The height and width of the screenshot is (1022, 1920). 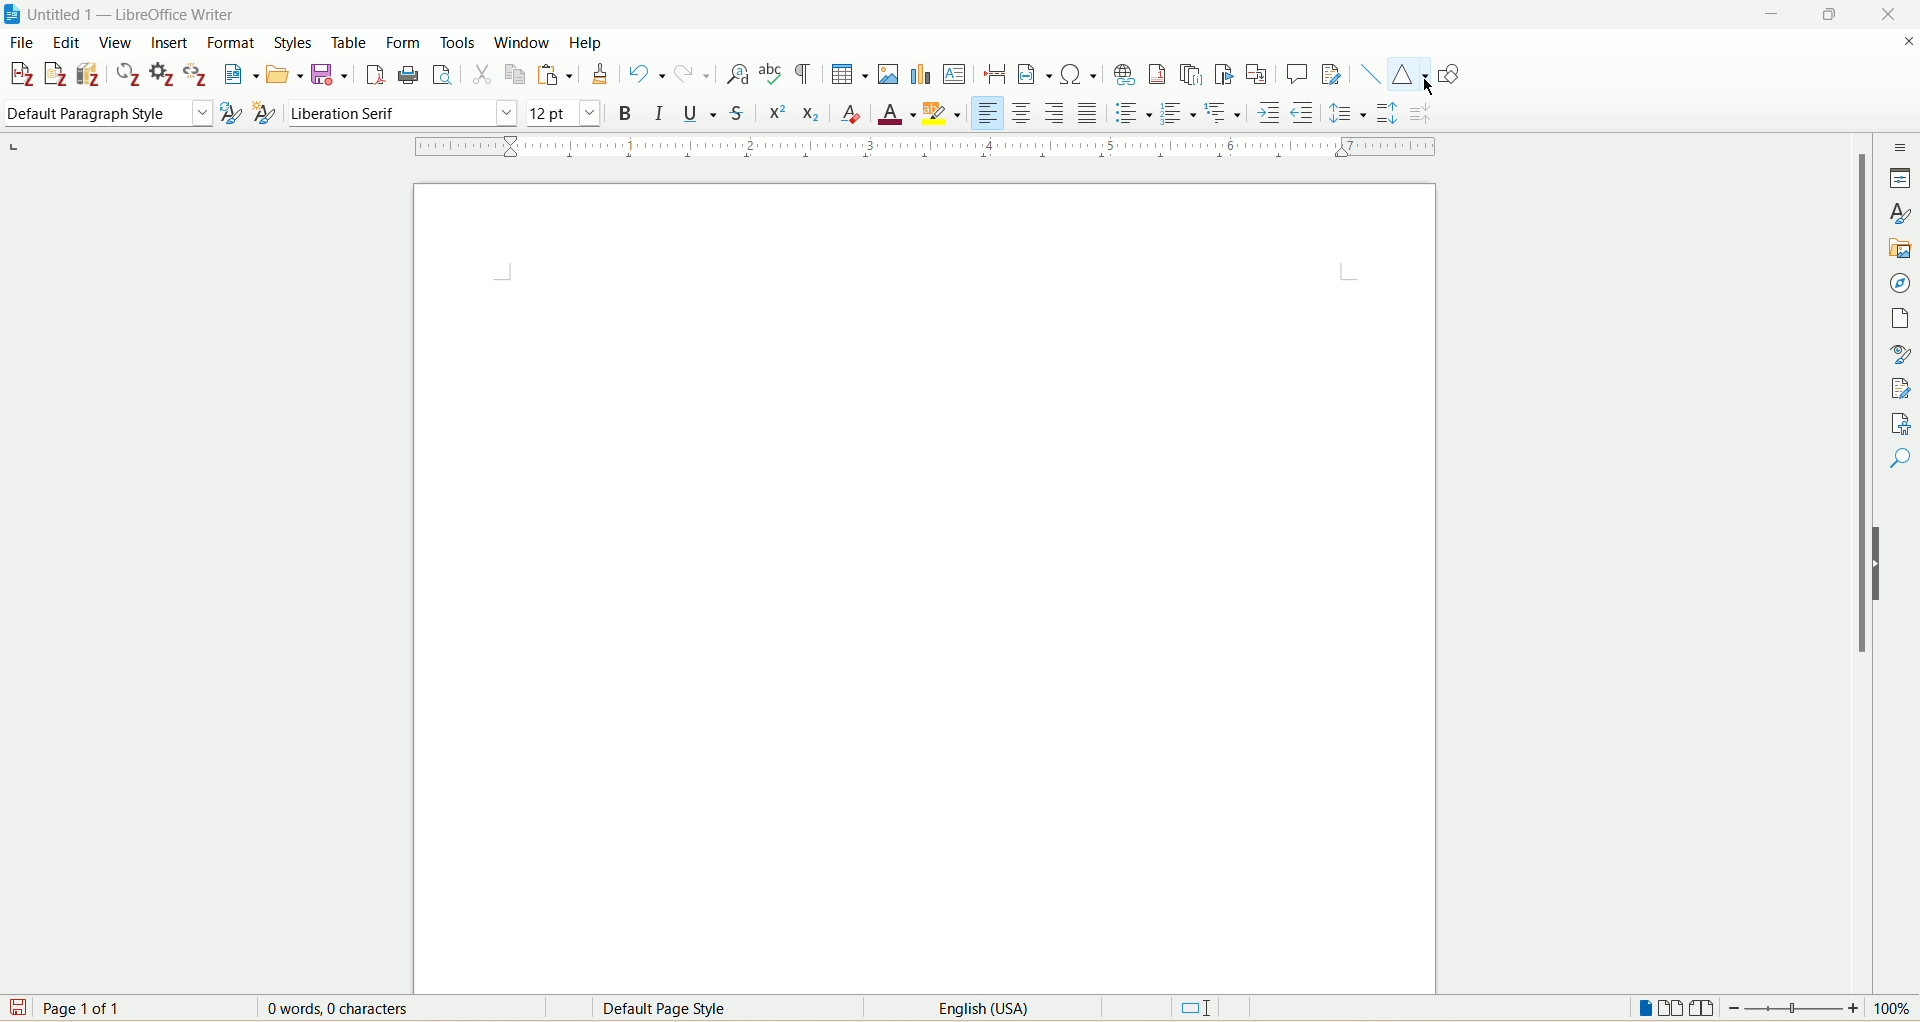 I want to click on update style from selection, so click(x=230, y=112).